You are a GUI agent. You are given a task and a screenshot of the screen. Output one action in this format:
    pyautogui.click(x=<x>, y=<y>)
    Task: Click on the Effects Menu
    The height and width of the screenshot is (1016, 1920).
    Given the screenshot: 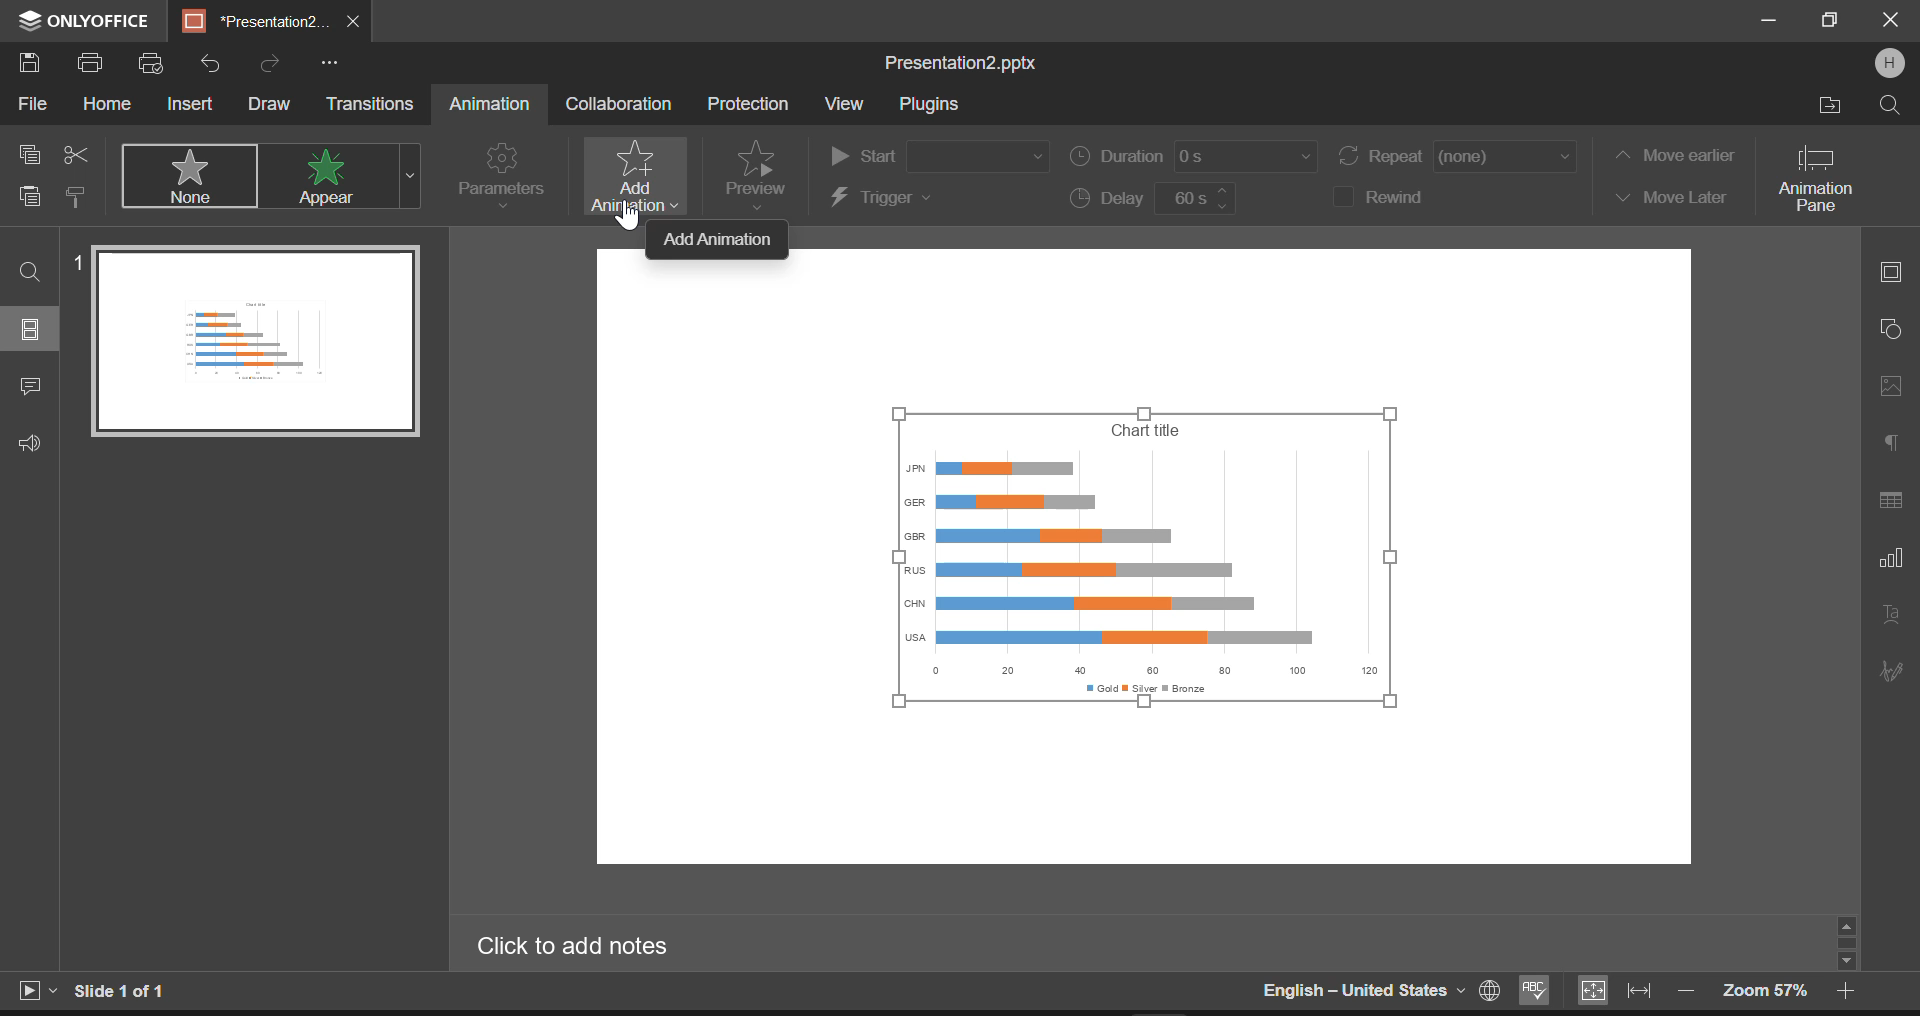 What is the action you would take?
    pyautogui.click(x=410, y=176)
    